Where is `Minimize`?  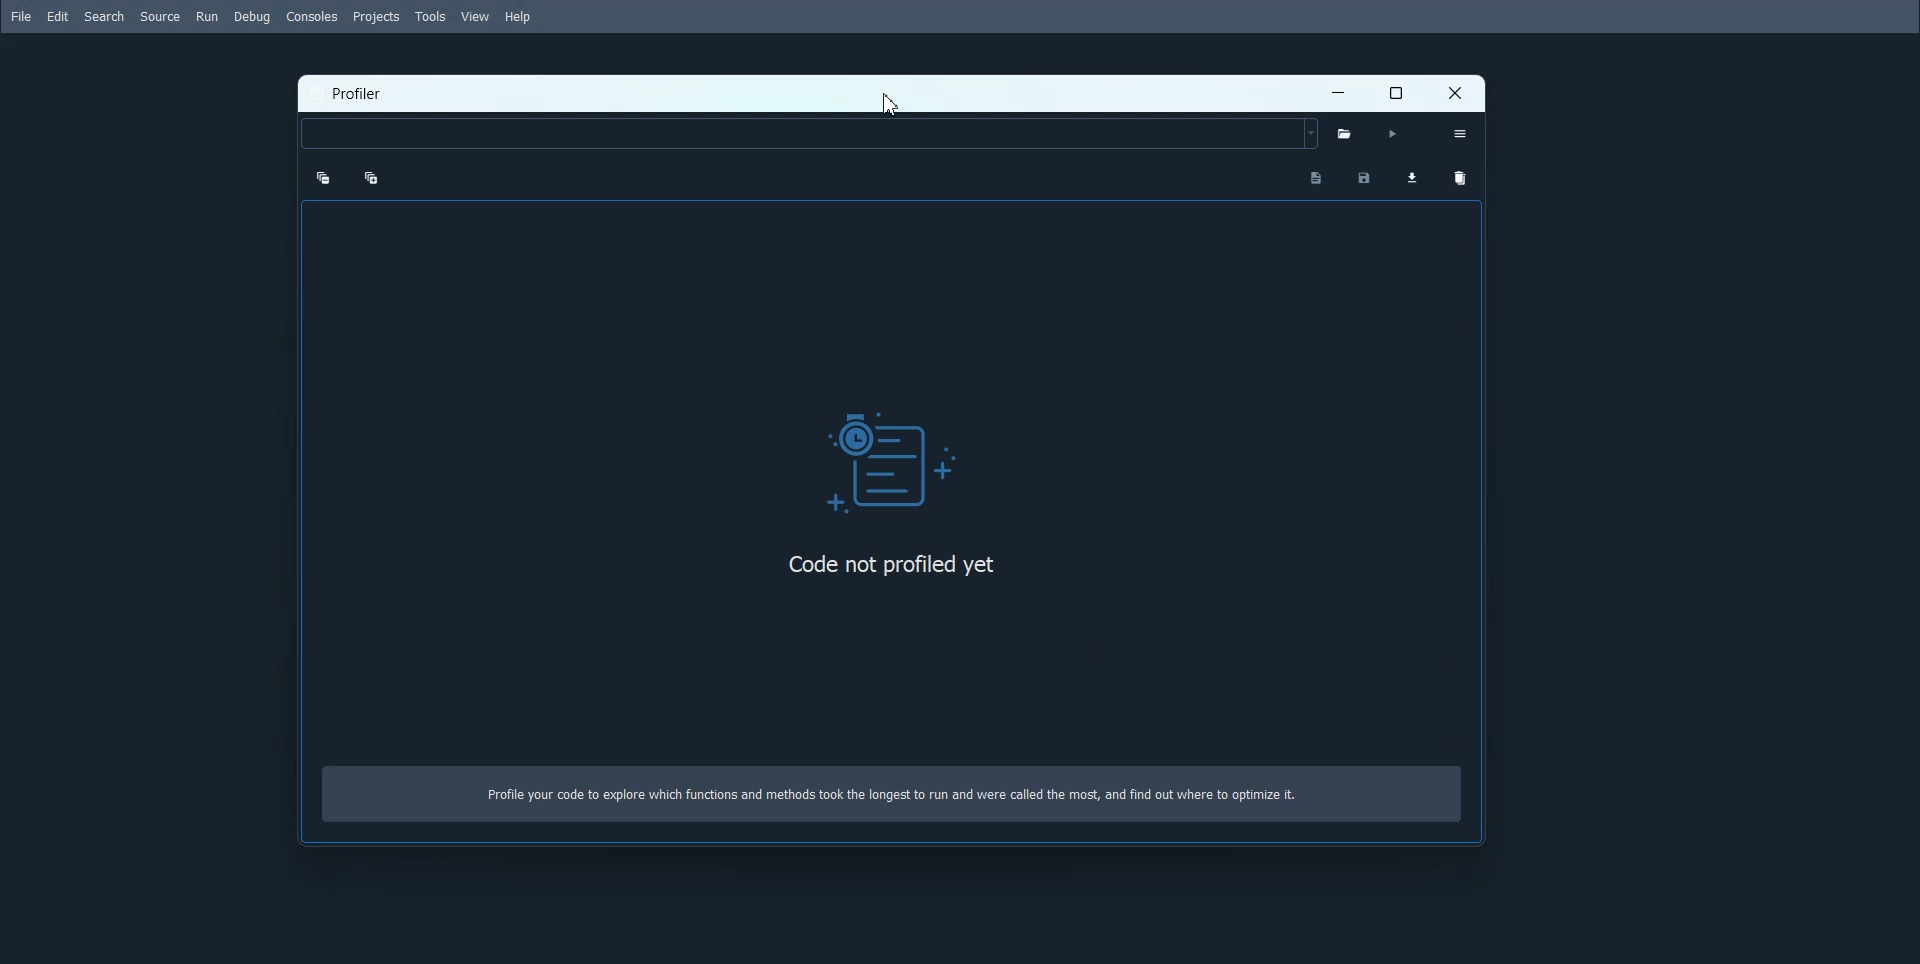
Minimize is located at coordinates (1336, 92).